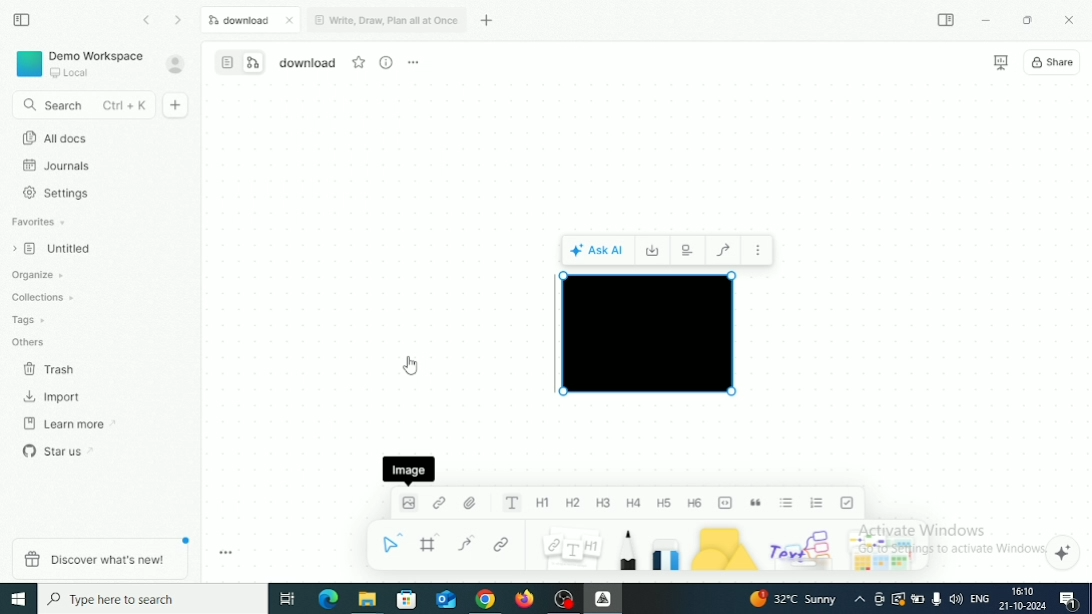 The height and width of the screenshot is (614, 1092). What do you see at coordinates (919, 597) in the screenshot?
I see `Charging, plugged in` at bounding box center [919, 597].